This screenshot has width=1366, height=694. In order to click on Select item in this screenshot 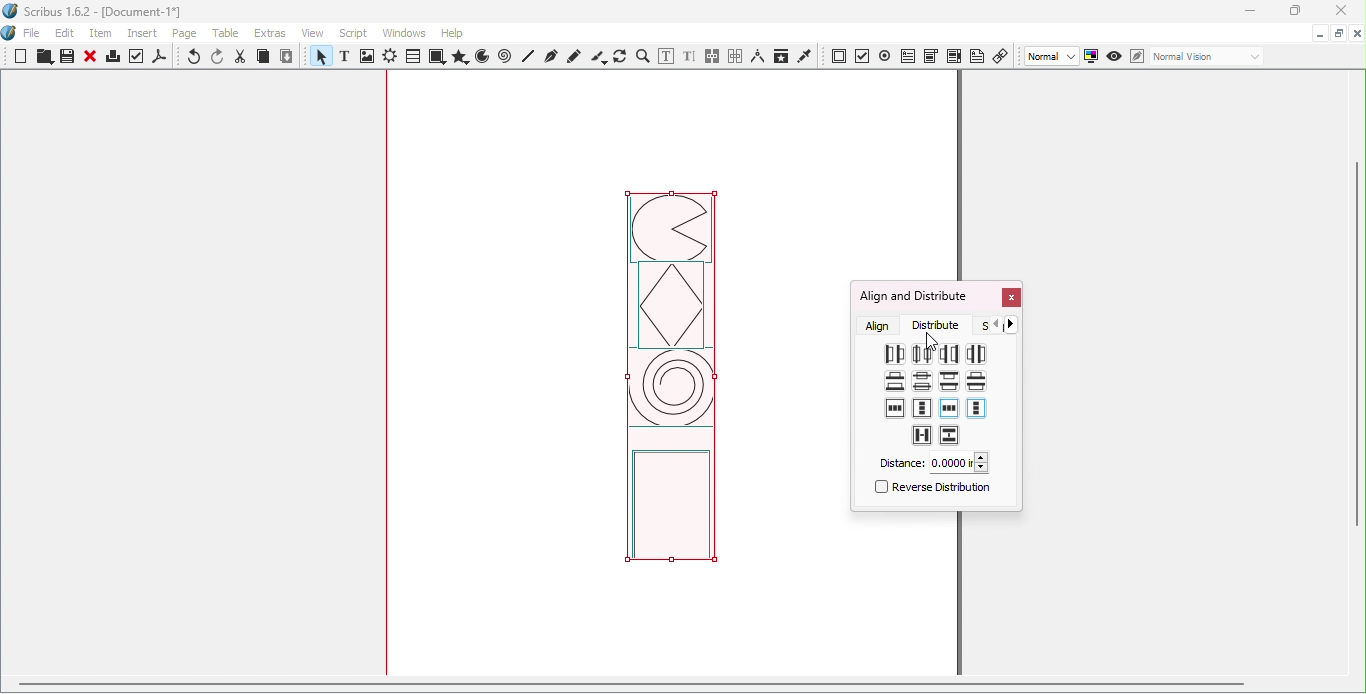, I will do `click(319, 58)`.